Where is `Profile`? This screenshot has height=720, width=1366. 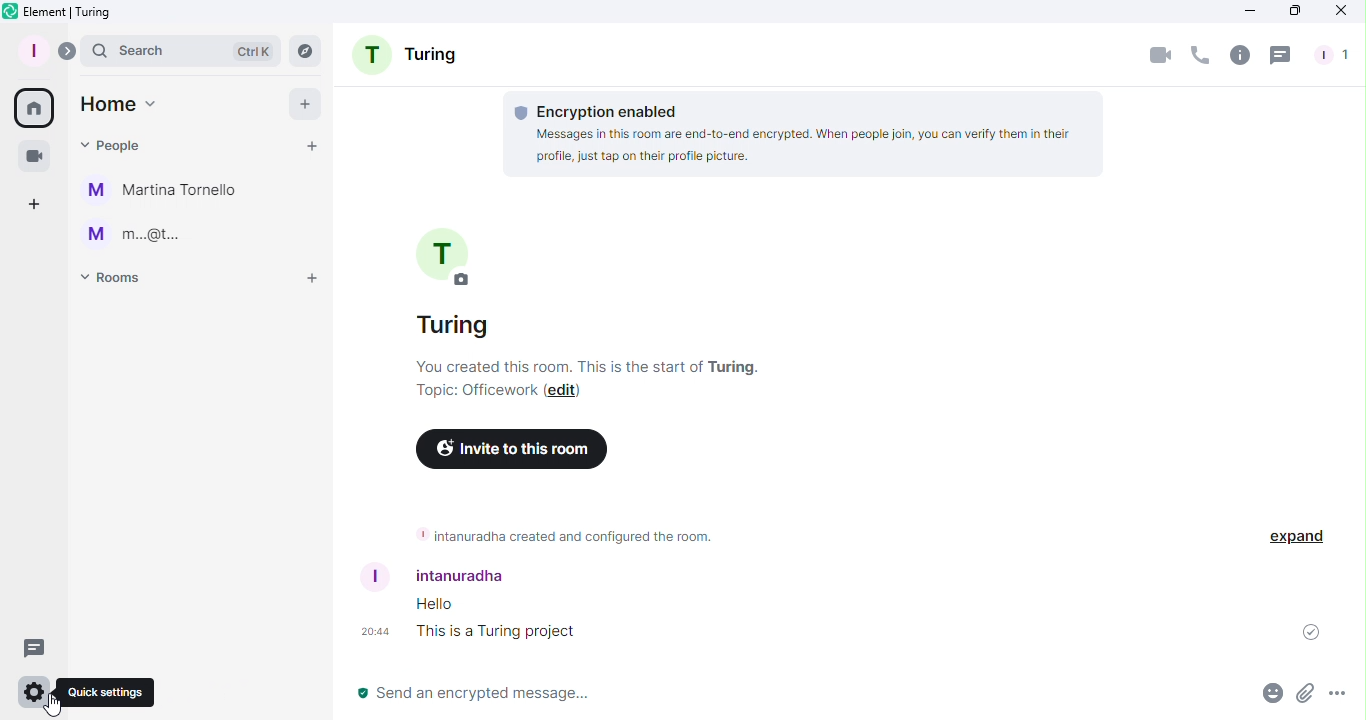
Profile is located at coordinates (33, 49).